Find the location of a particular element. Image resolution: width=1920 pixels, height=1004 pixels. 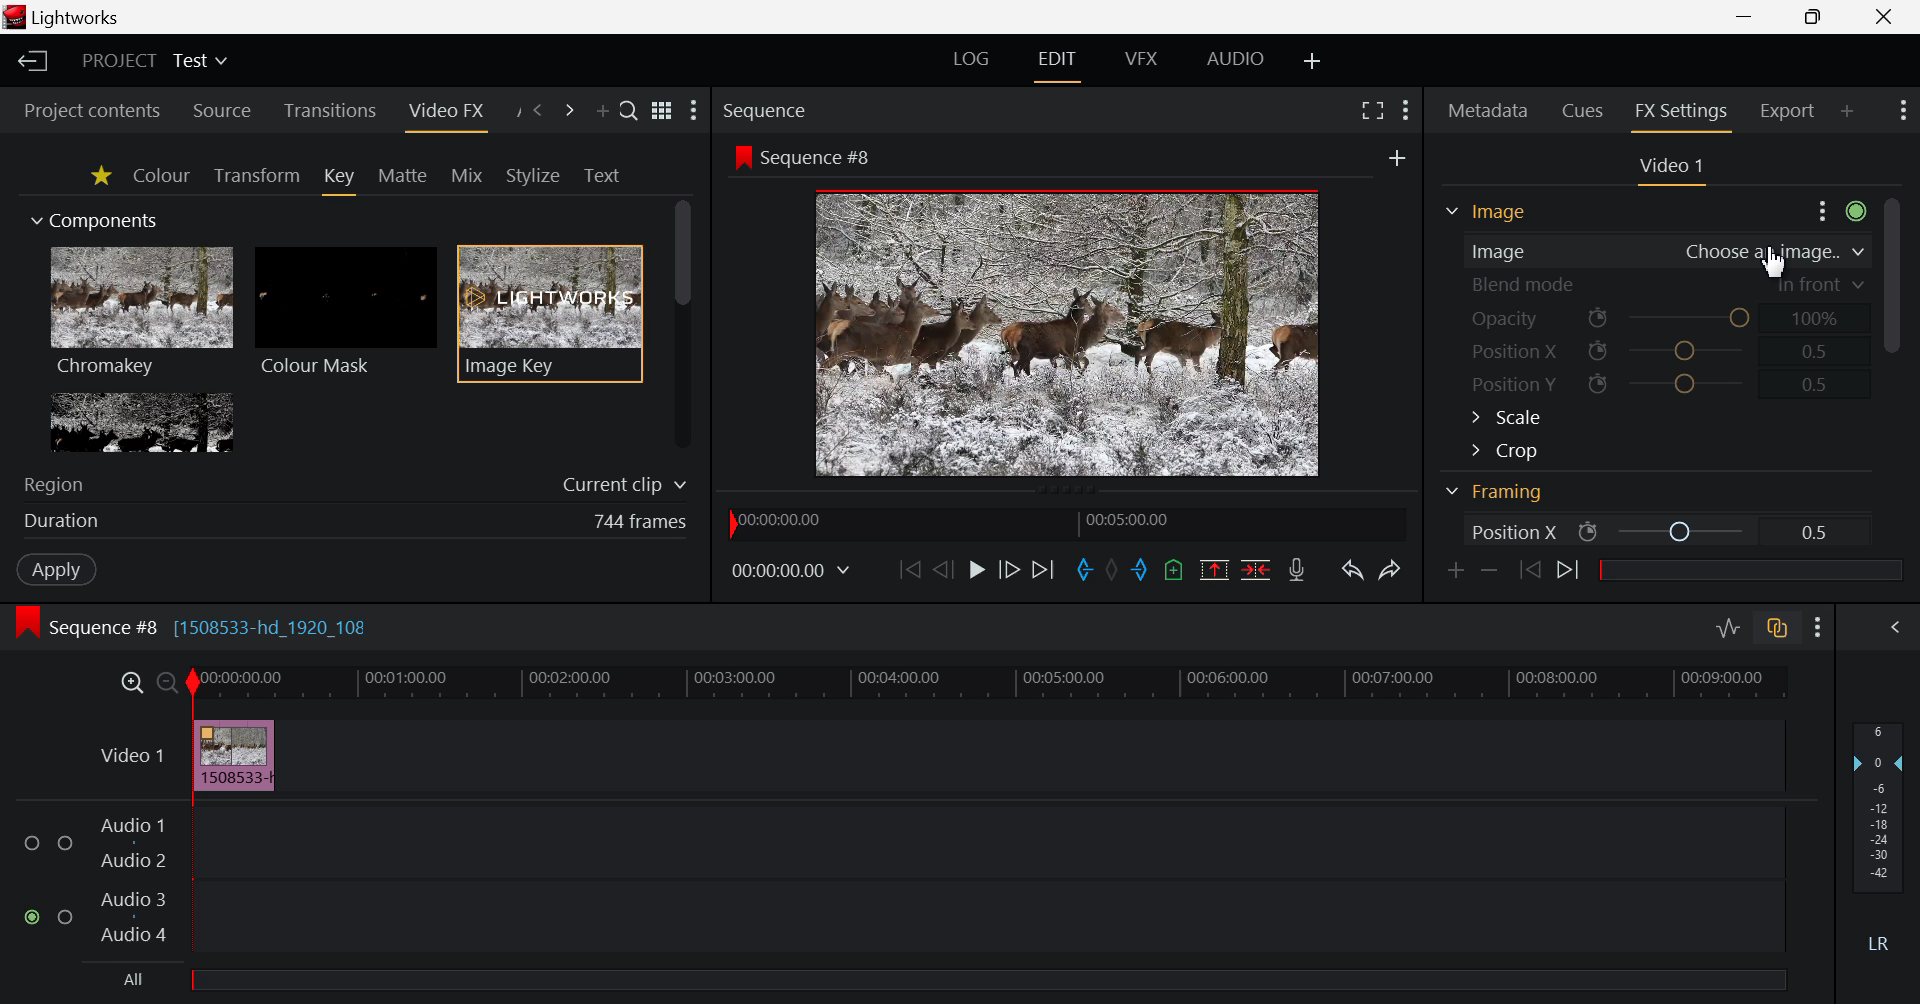

VFX Layout is located at coordinates (1139, 62).